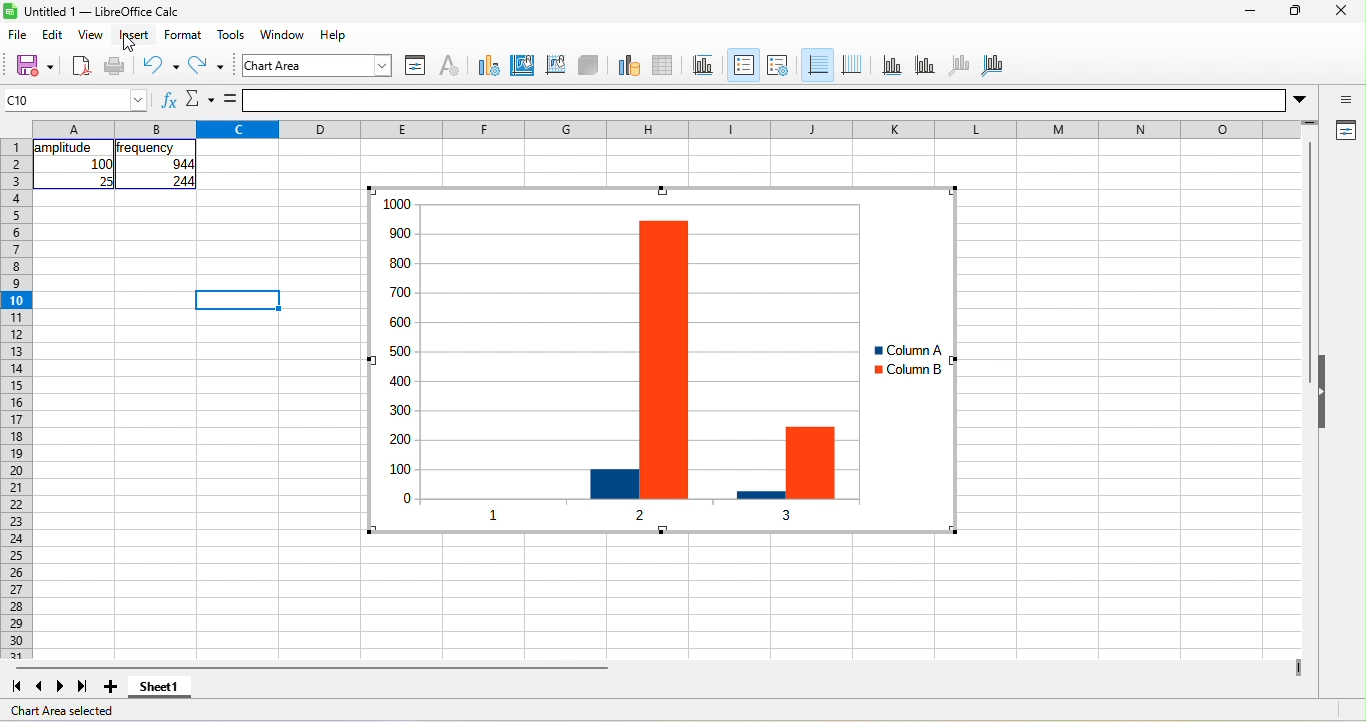  I want to click on add new sheet, so click(111, 687).